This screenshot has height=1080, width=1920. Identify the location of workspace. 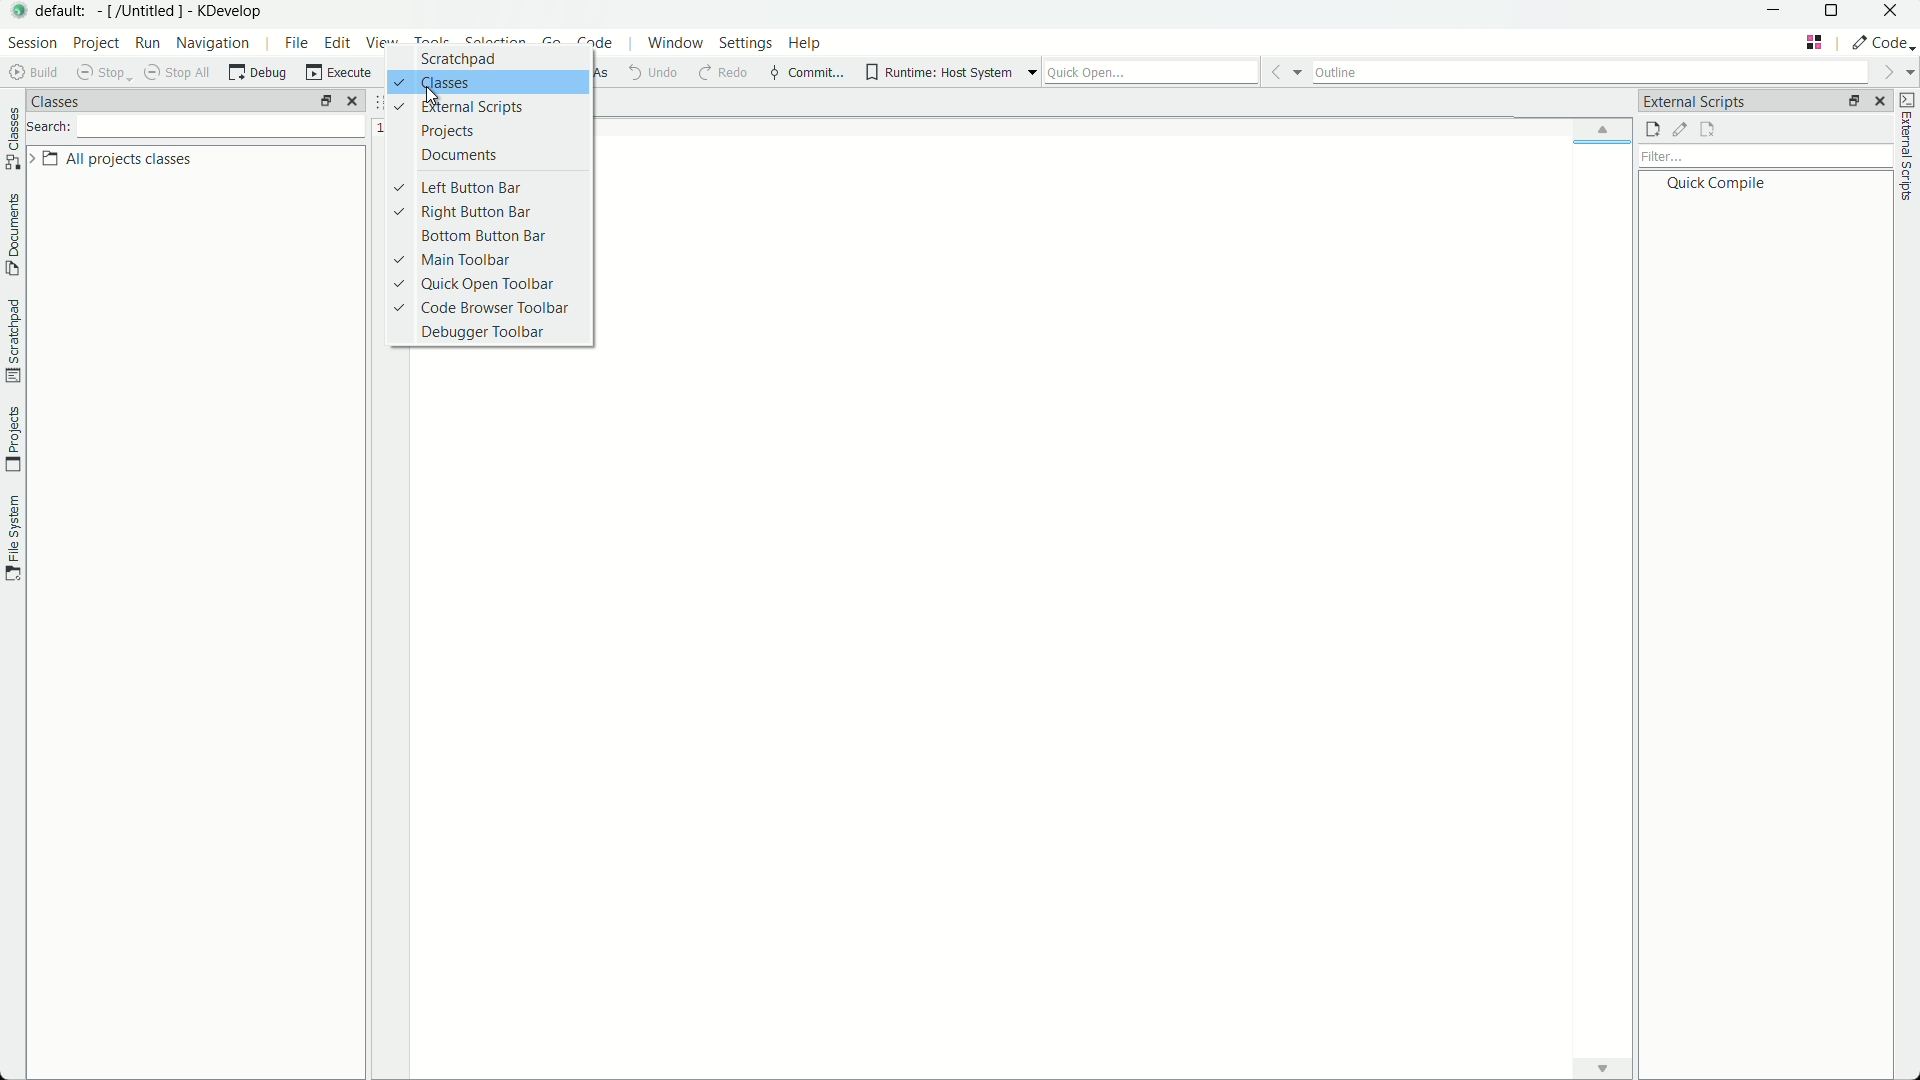
(1027, 711).